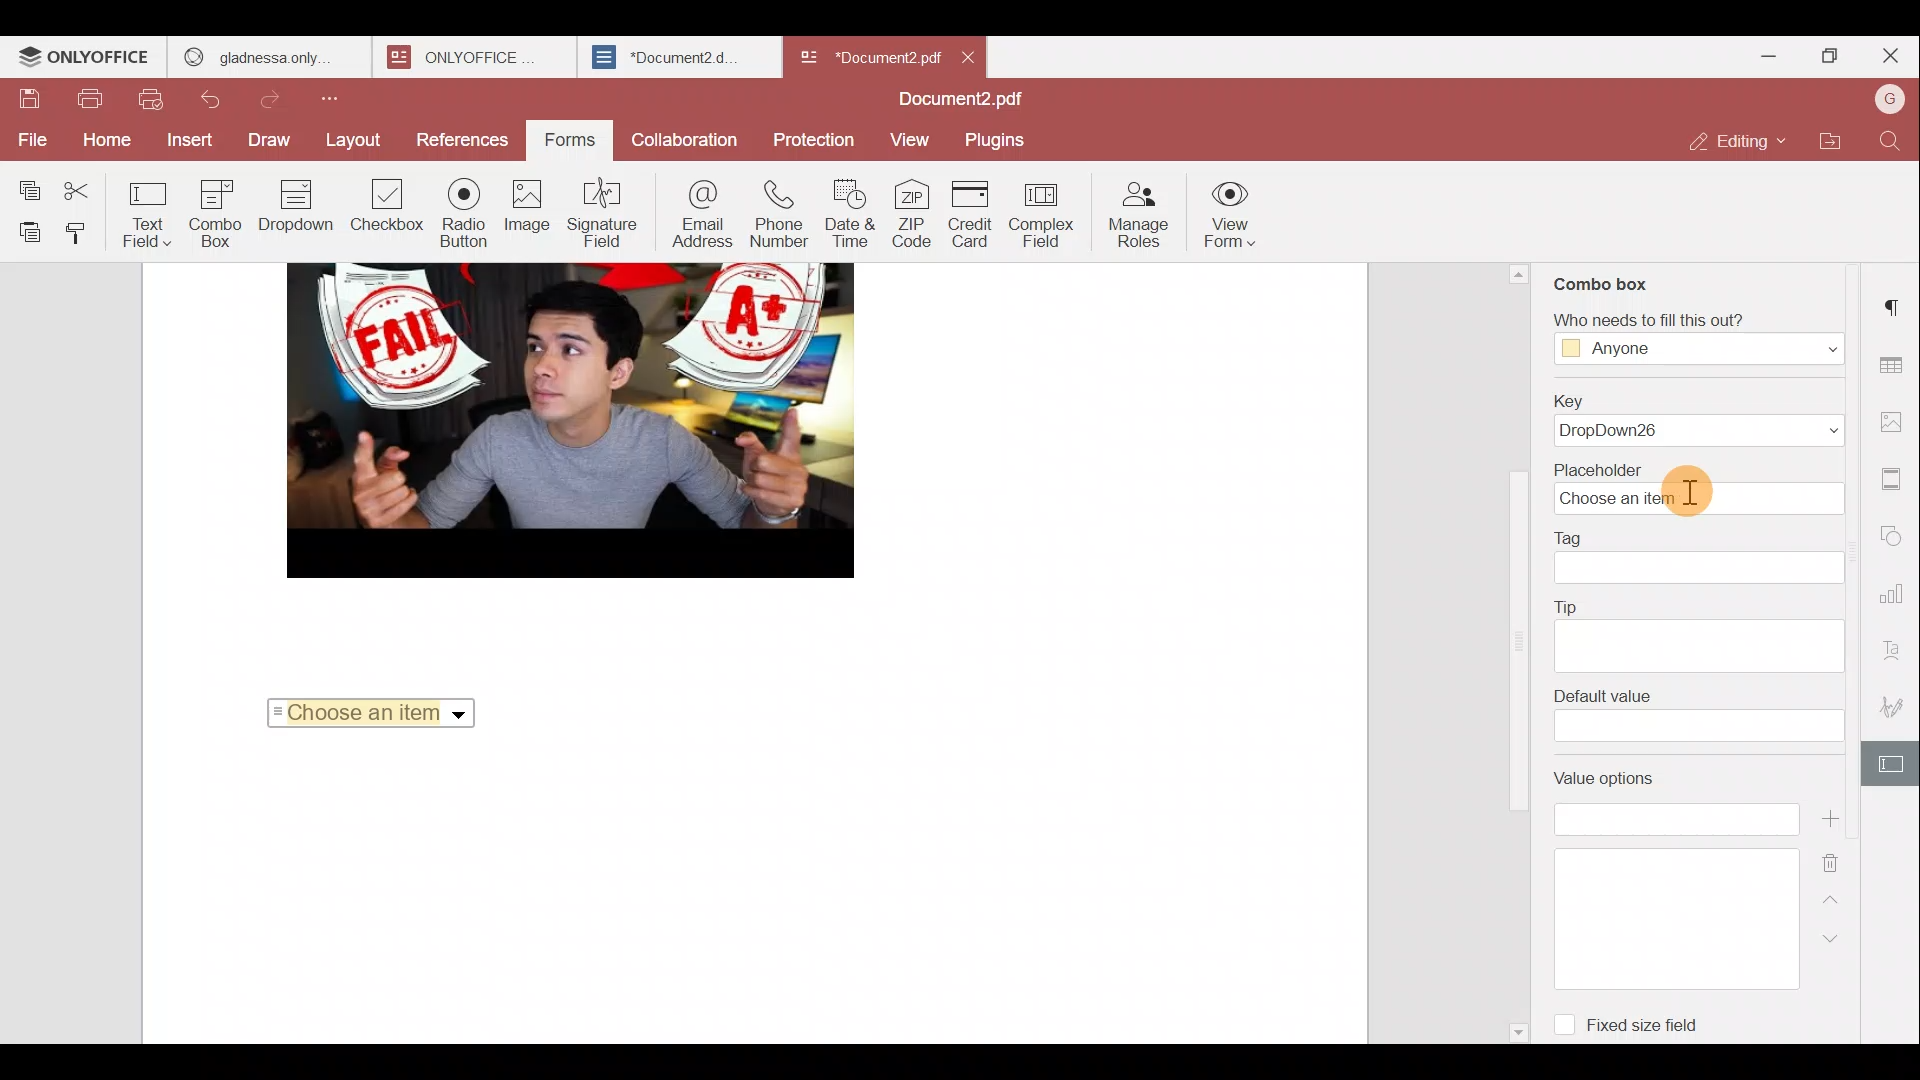  What do you see at coordinates (1834, 864) in the screenshot?
I see `Remove value` at bounding box center [1834, 864].